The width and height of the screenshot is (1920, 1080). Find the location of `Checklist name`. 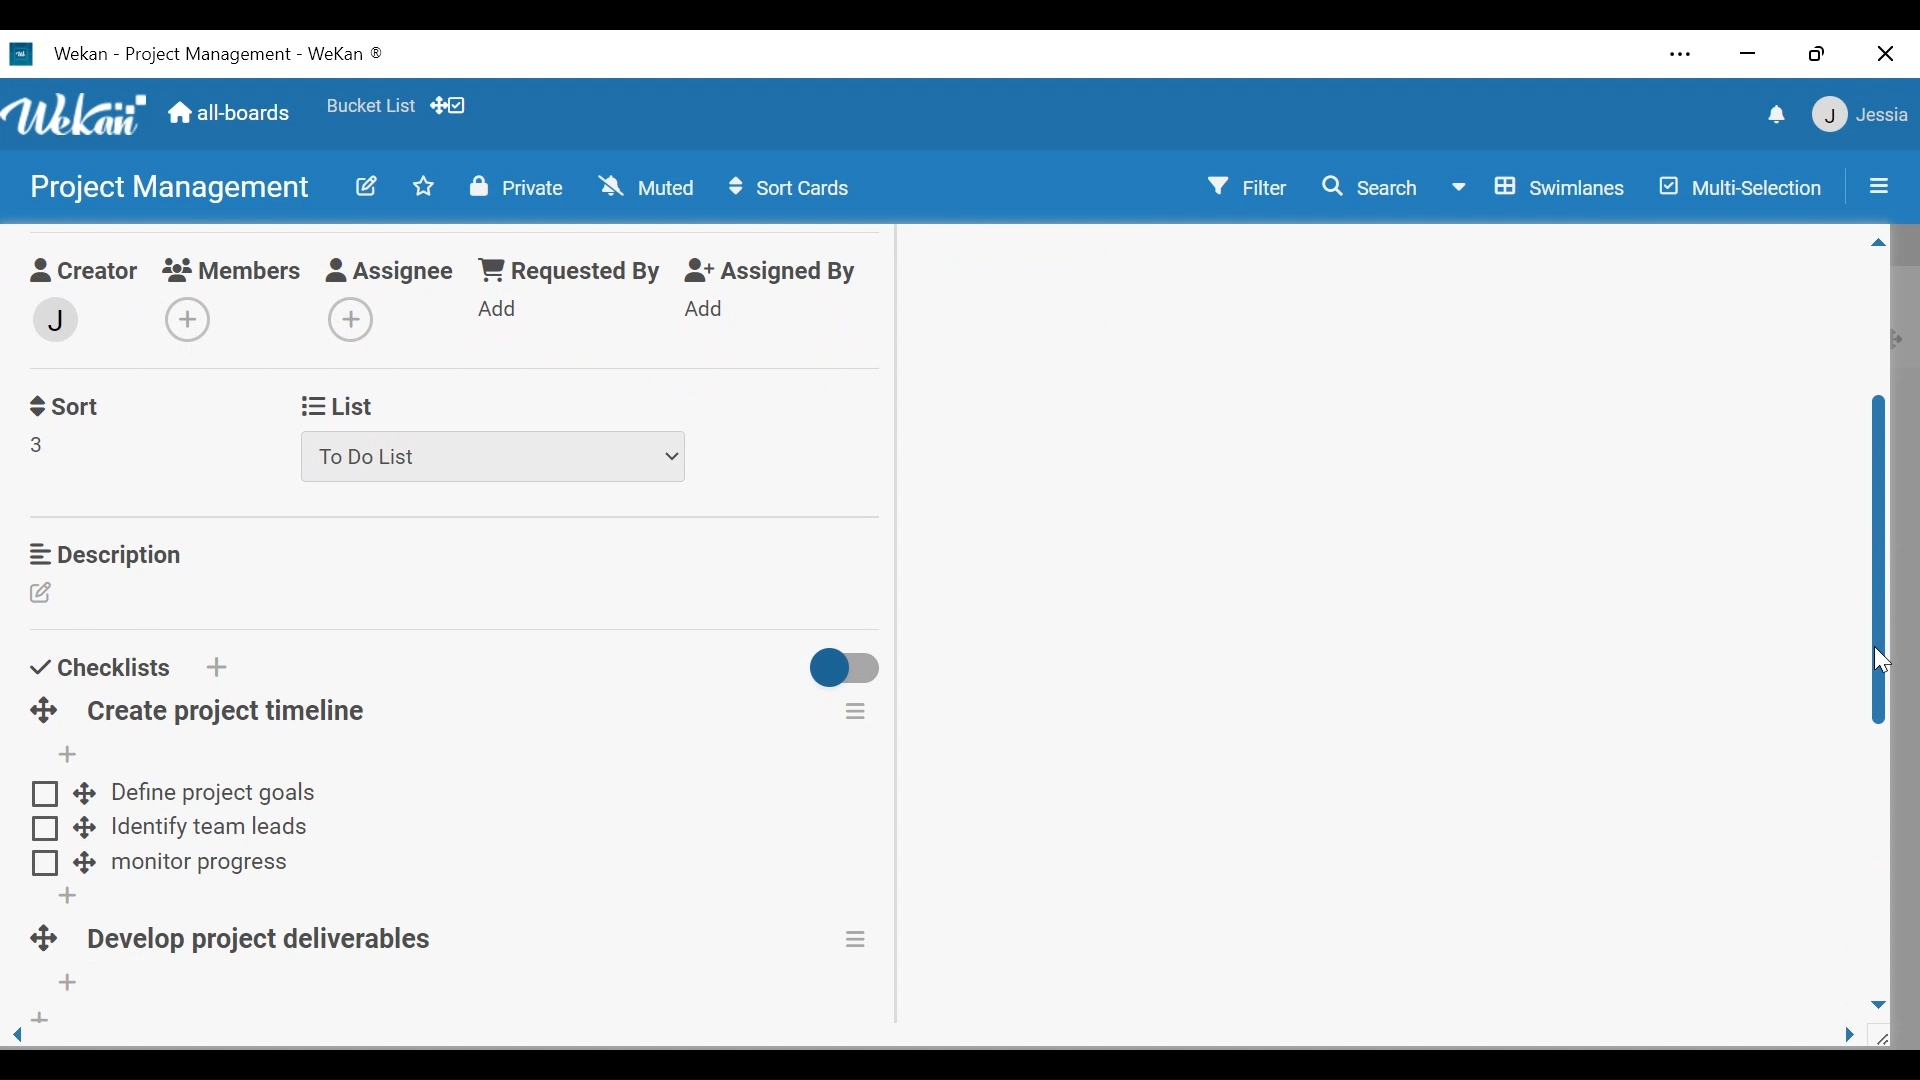

Checklist name is located at coordinates (226, 712).